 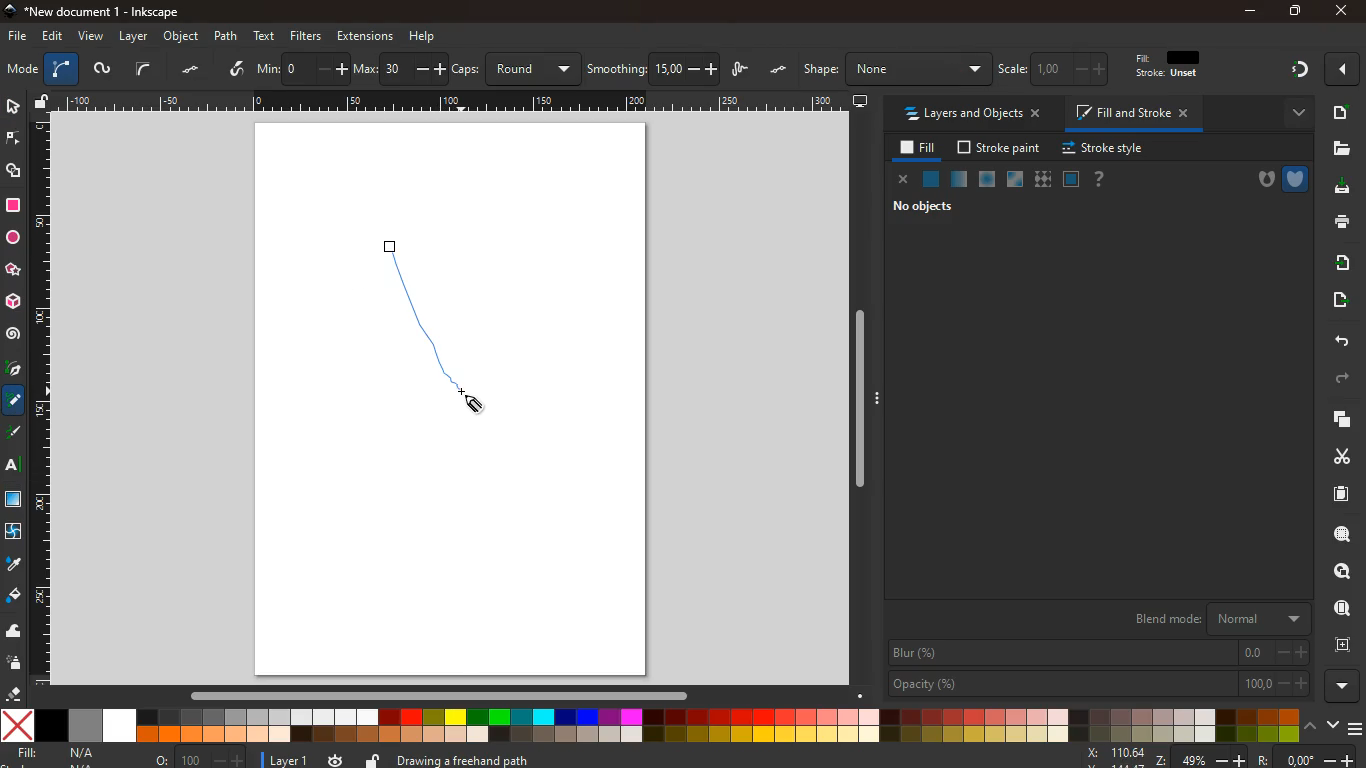 I want to click on view, so click(x=92, y=37).